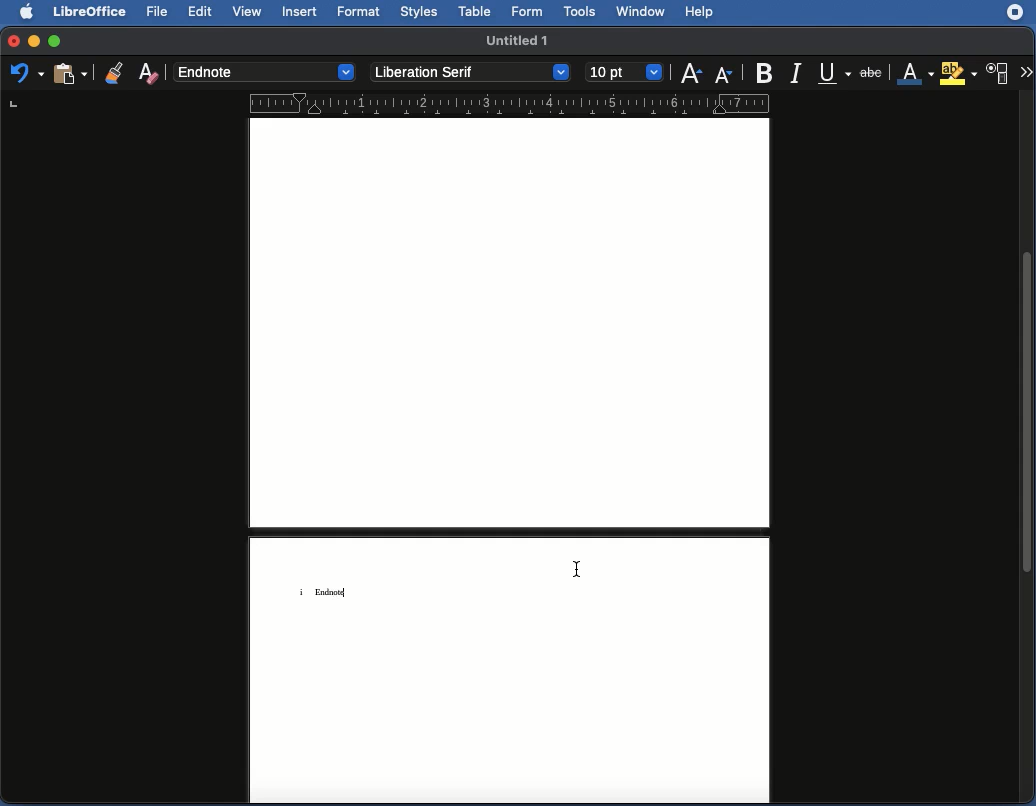  Describe the element at coordinates (24, 12) in the screenshot. I see `Apple Logo` at that location.